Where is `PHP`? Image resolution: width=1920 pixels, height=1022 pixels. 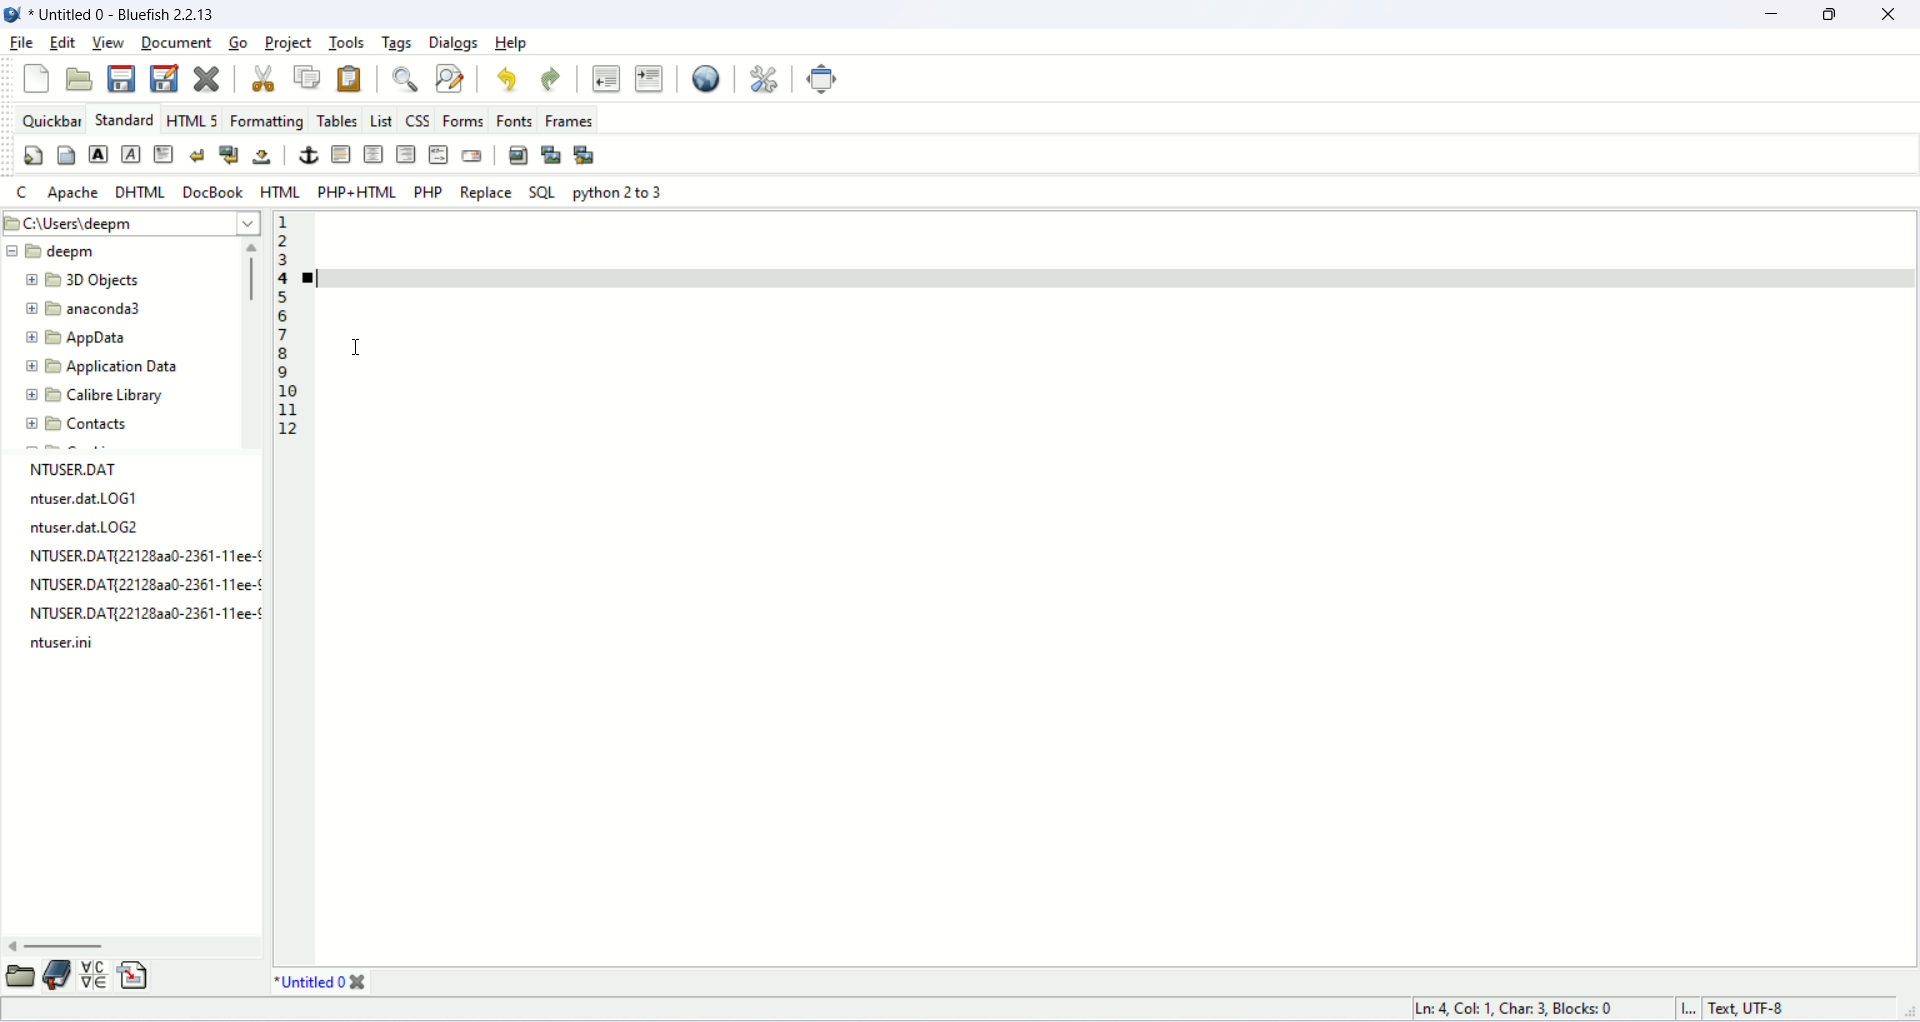 PHP is located at coordinates (430, 192).